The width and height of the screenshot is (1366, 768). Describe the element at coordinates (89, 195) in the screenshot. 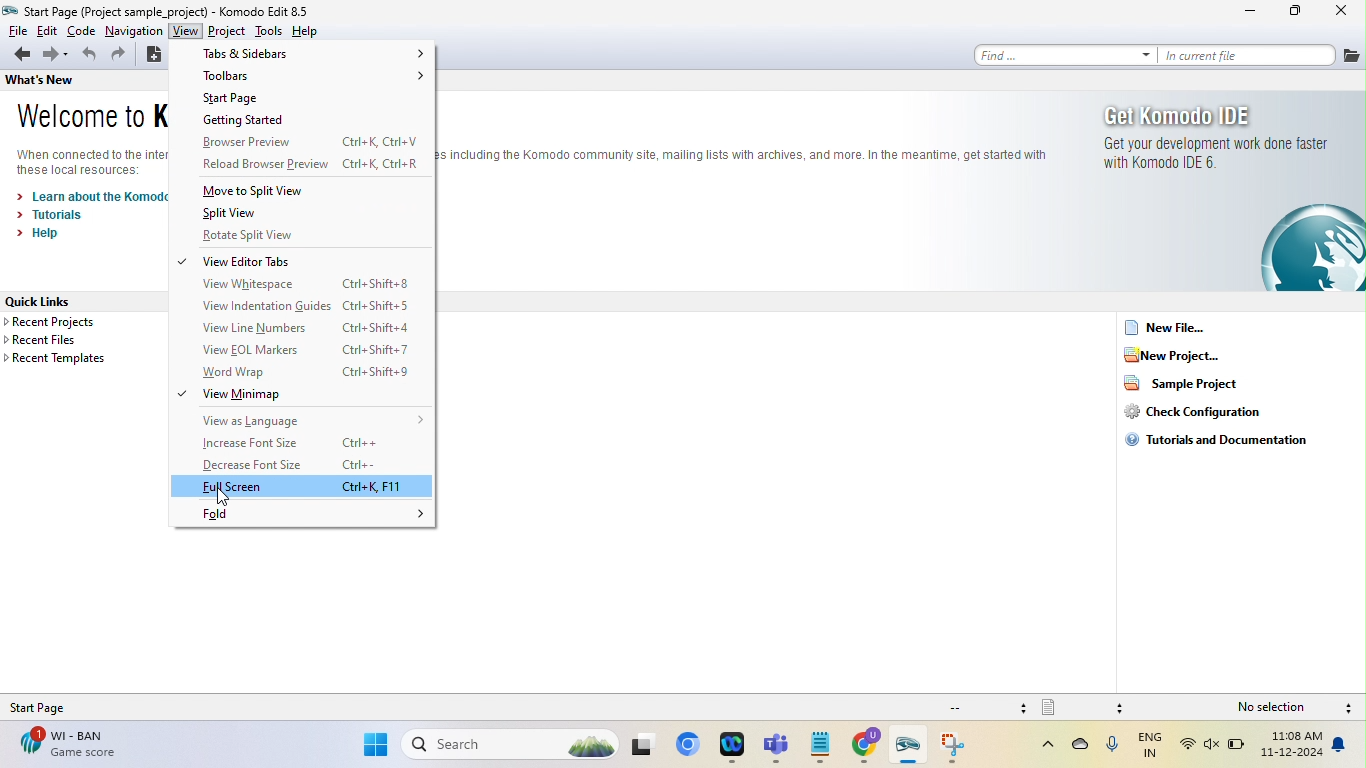

I see `learn about the komodo workspace` at that location.